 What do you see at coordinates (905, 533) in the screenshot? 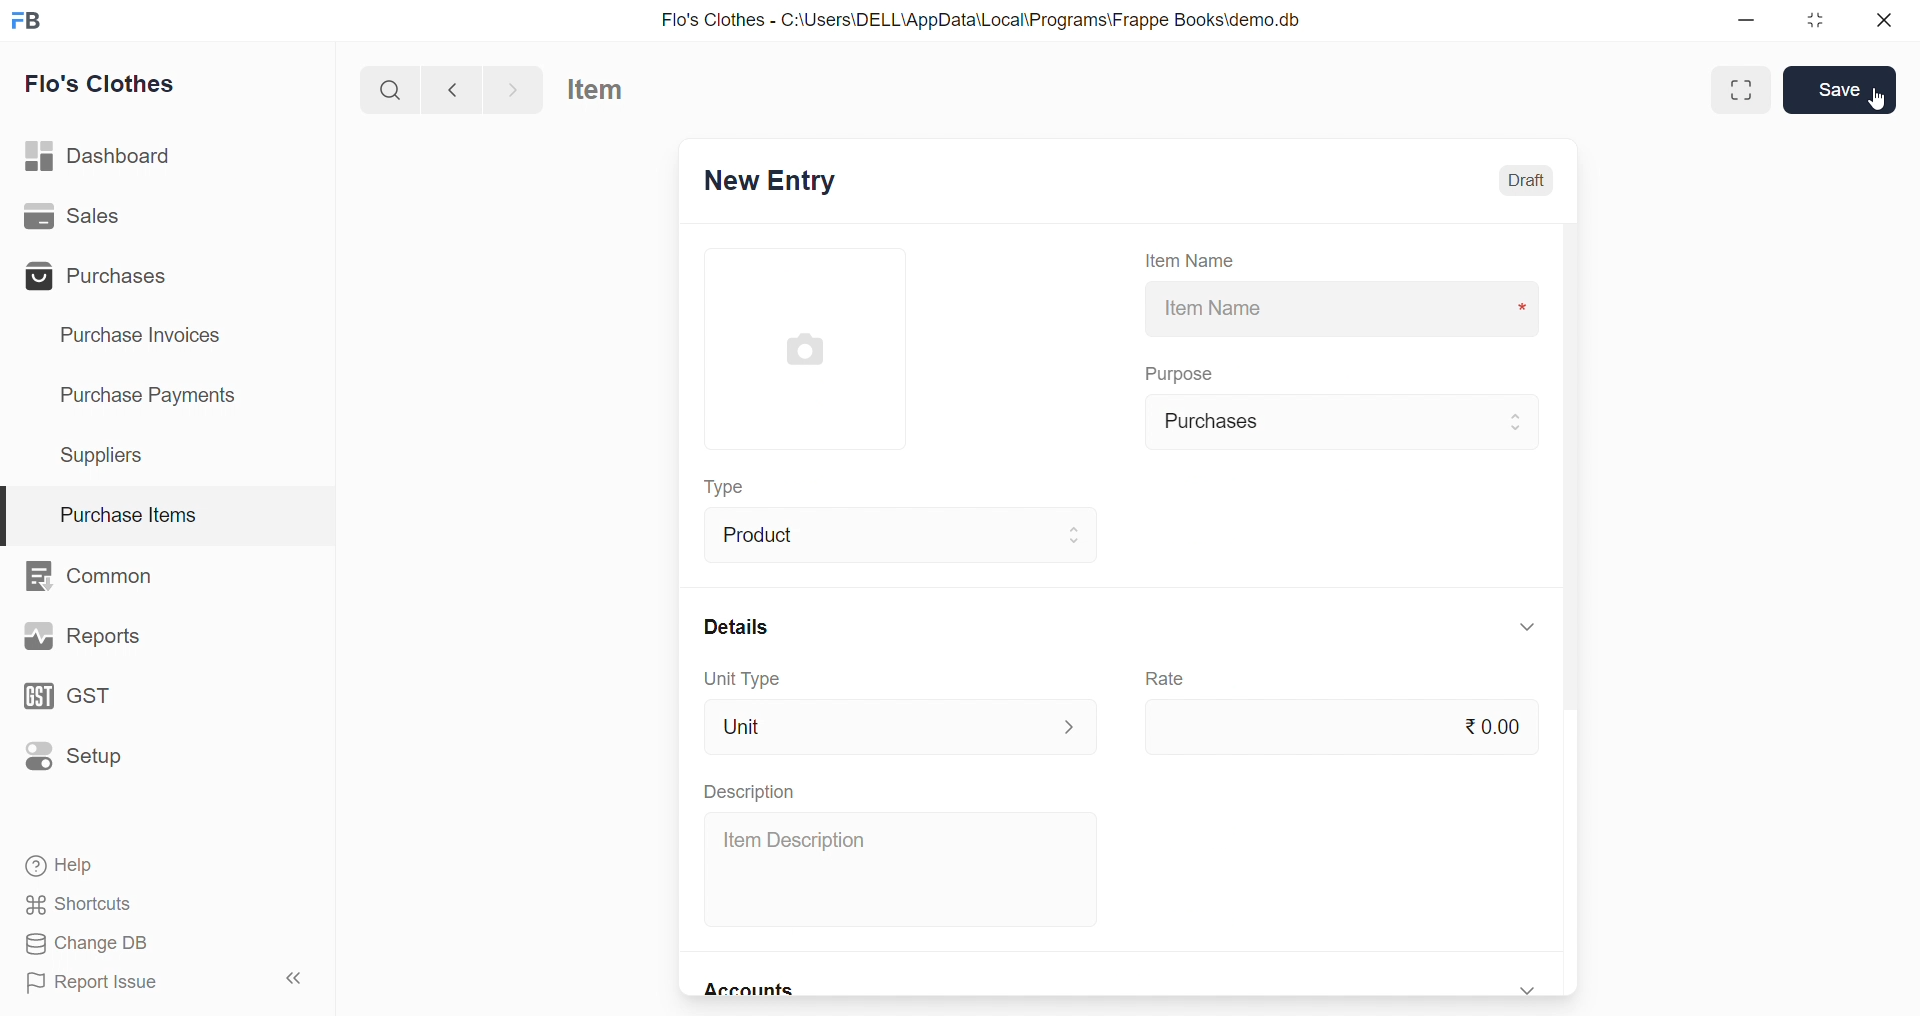
I see `Product` at bounding box center [905, 533].